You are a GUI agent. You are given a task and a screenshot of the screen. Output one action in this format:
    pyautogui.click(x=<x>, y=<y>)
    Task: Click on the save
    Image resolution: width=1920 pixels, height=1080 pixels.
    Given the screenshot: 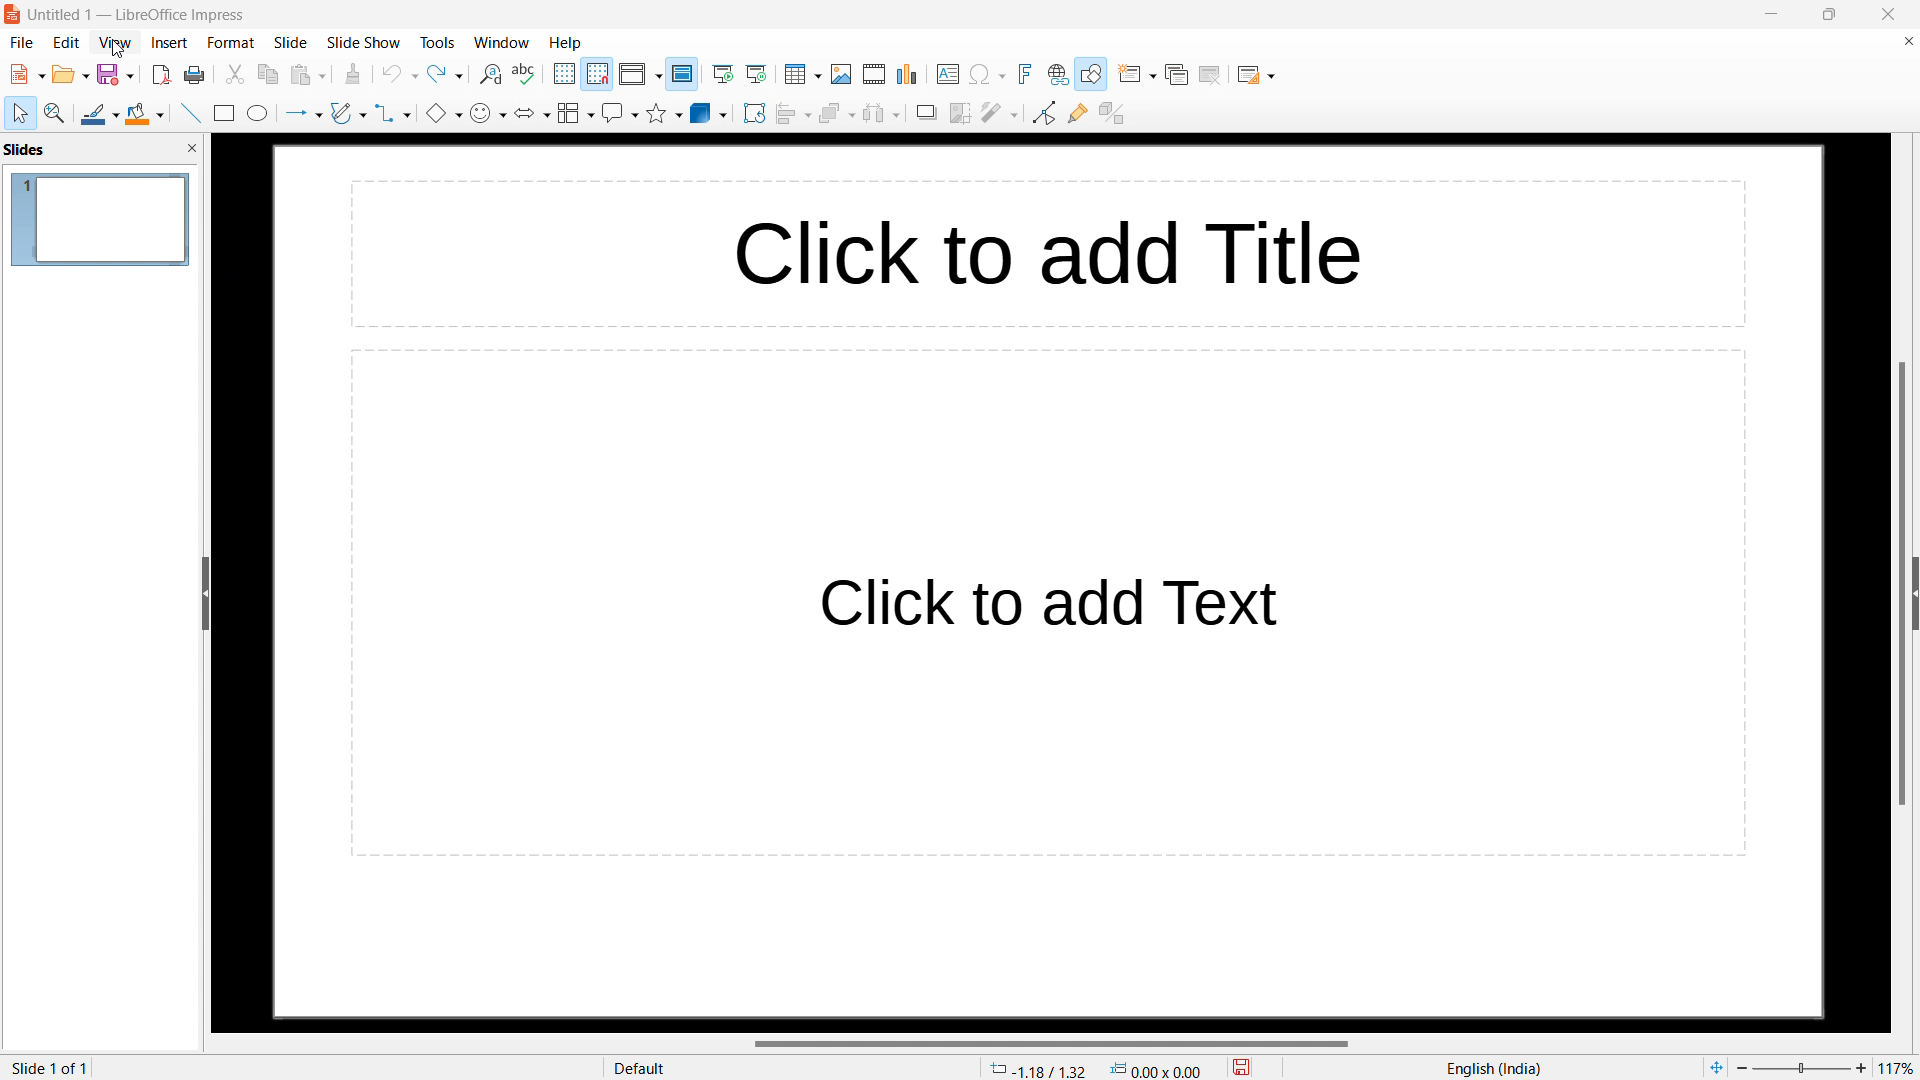 What is the action you would take?
    pyautogui.click(x=1242, y=1065)
    